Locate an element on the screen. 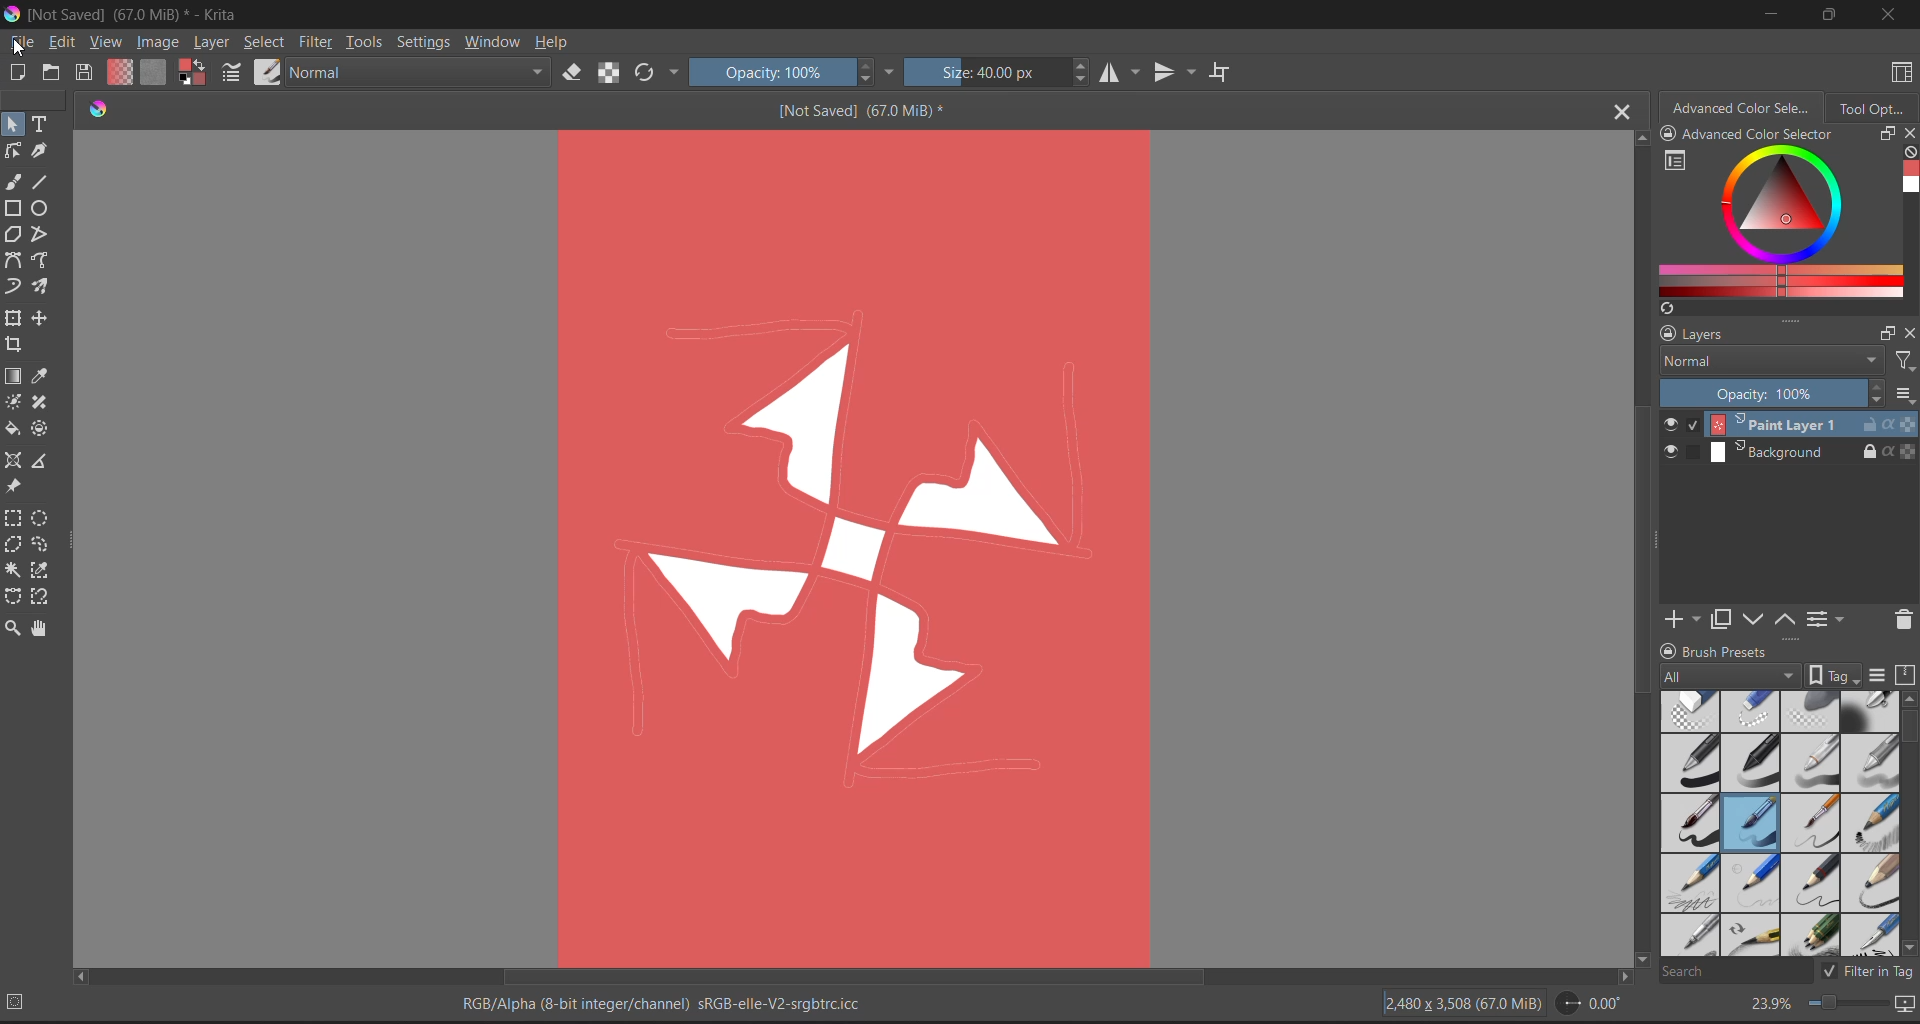  add is located at coordinates (1687, 617).